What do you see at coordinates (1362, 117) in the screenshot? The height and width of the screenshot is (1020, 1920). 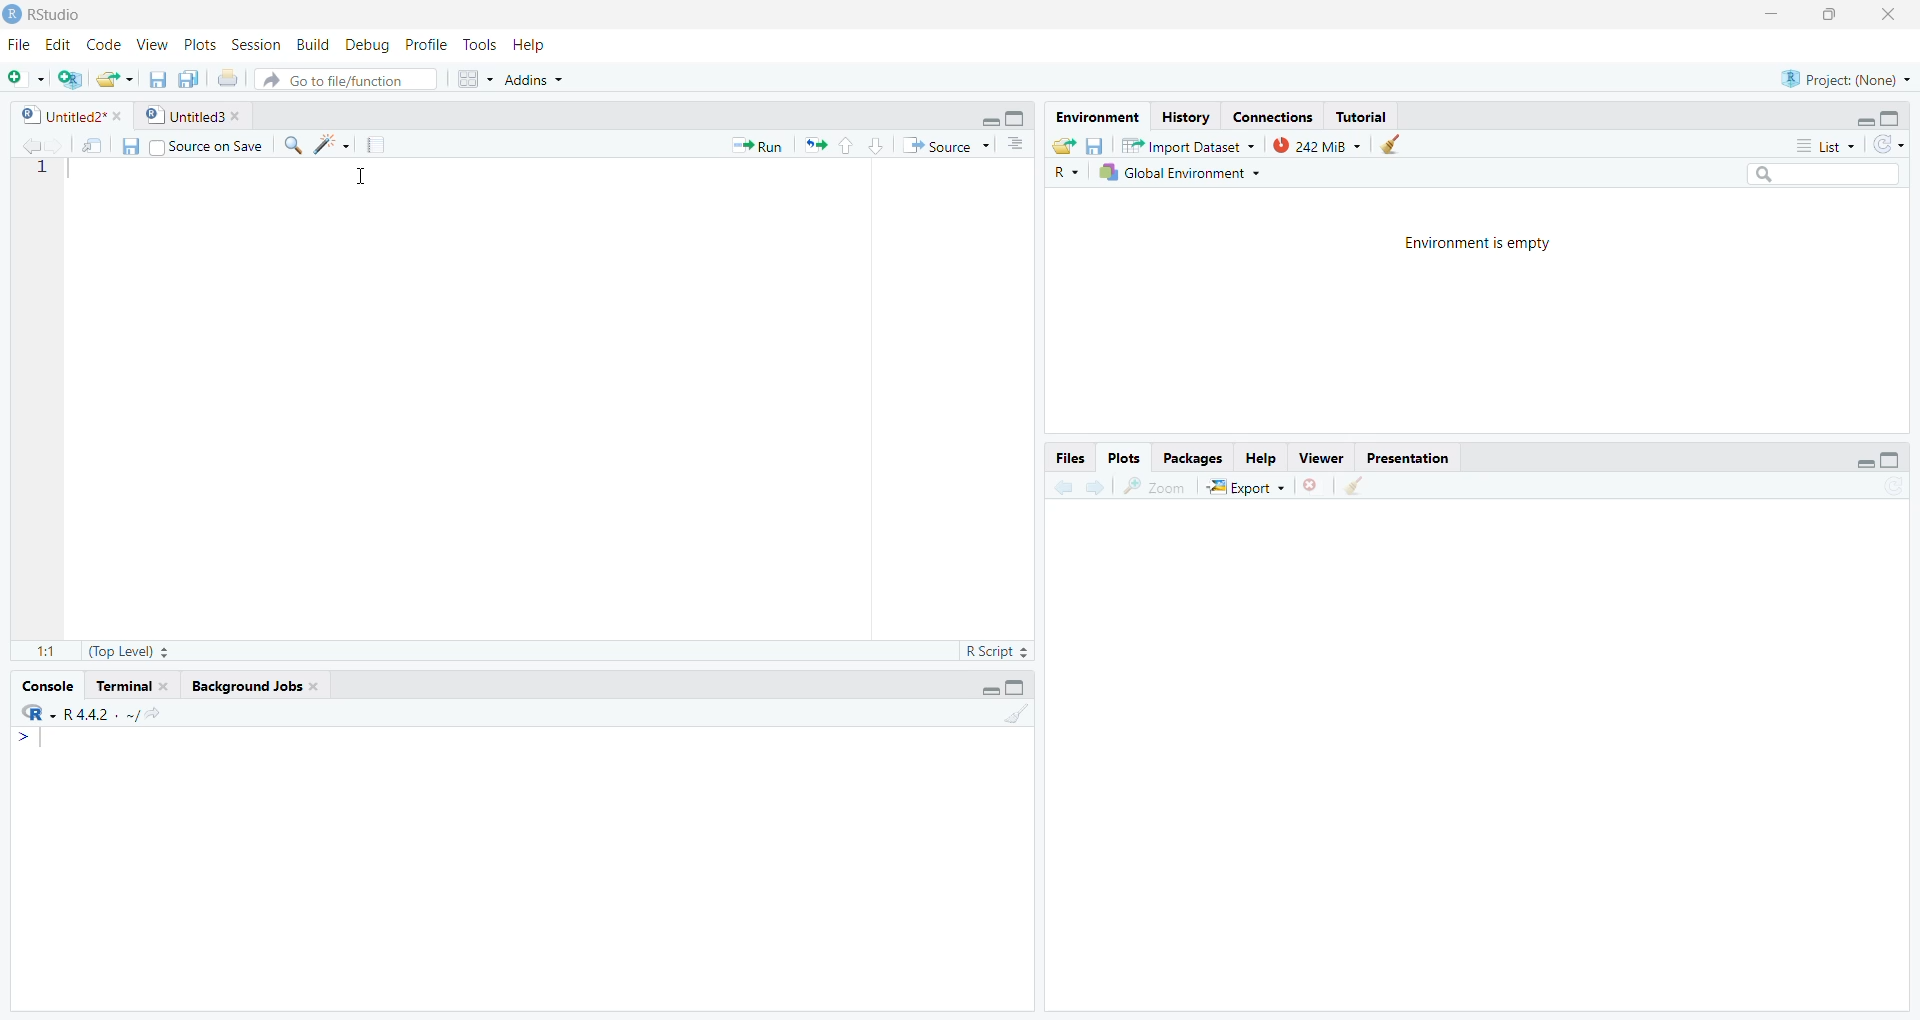 I see `Tutorial` at bounding box center [1362, 117].